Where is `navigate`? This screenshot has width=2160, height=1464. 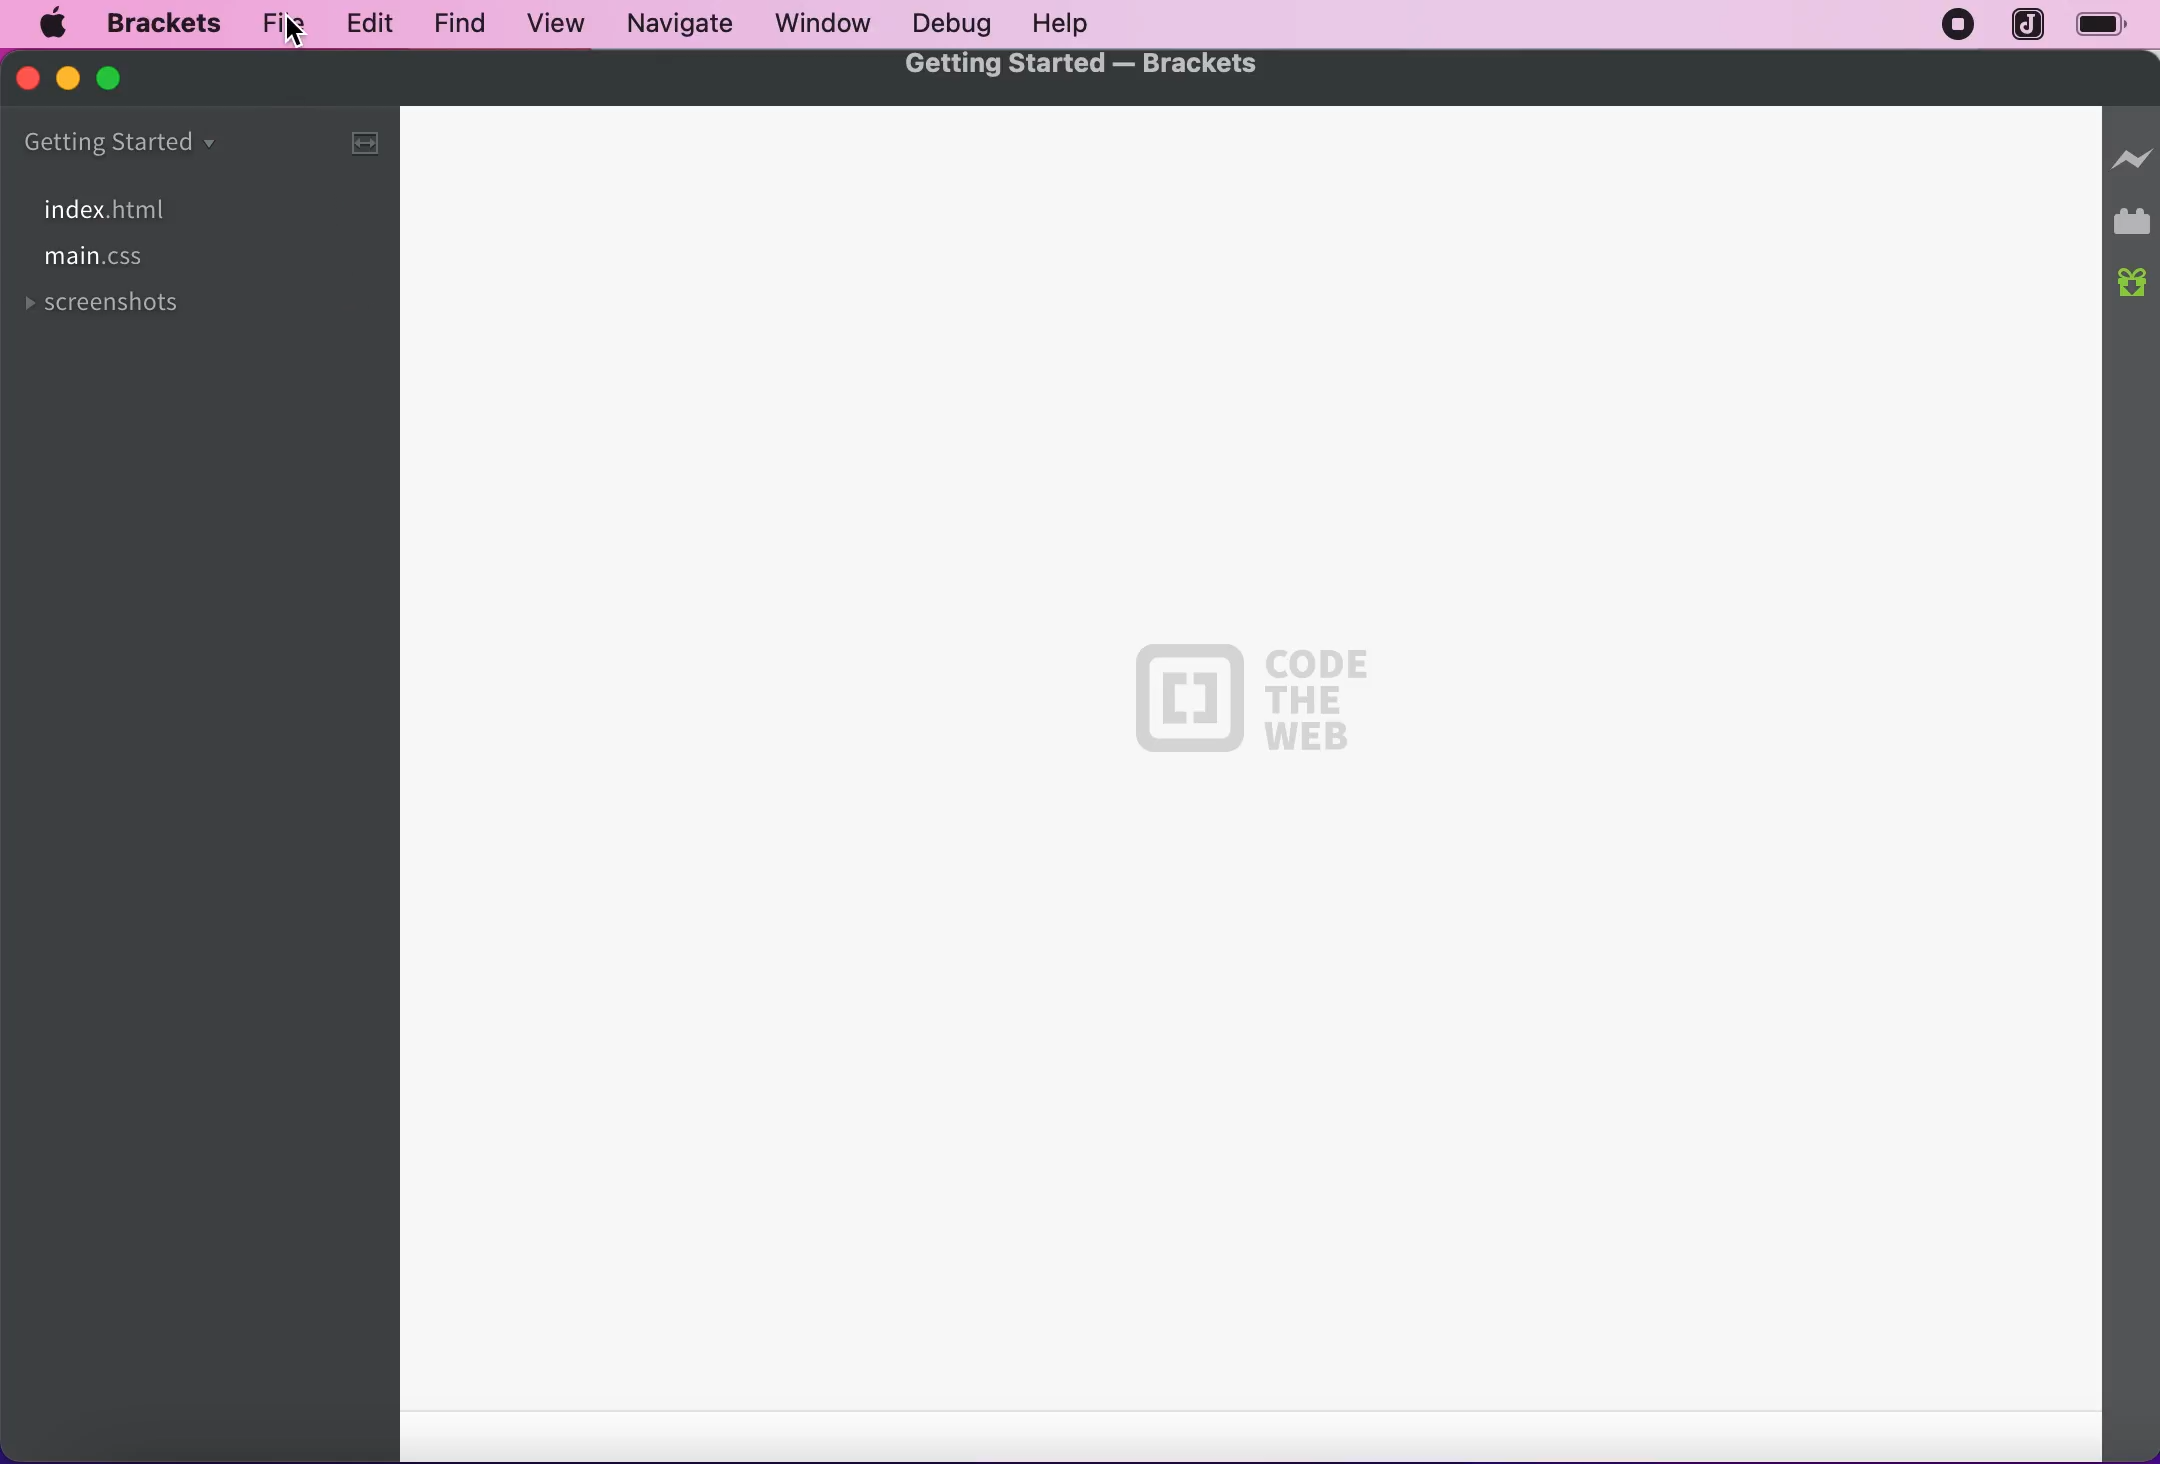
navigate is located at coordinates (682, 24).